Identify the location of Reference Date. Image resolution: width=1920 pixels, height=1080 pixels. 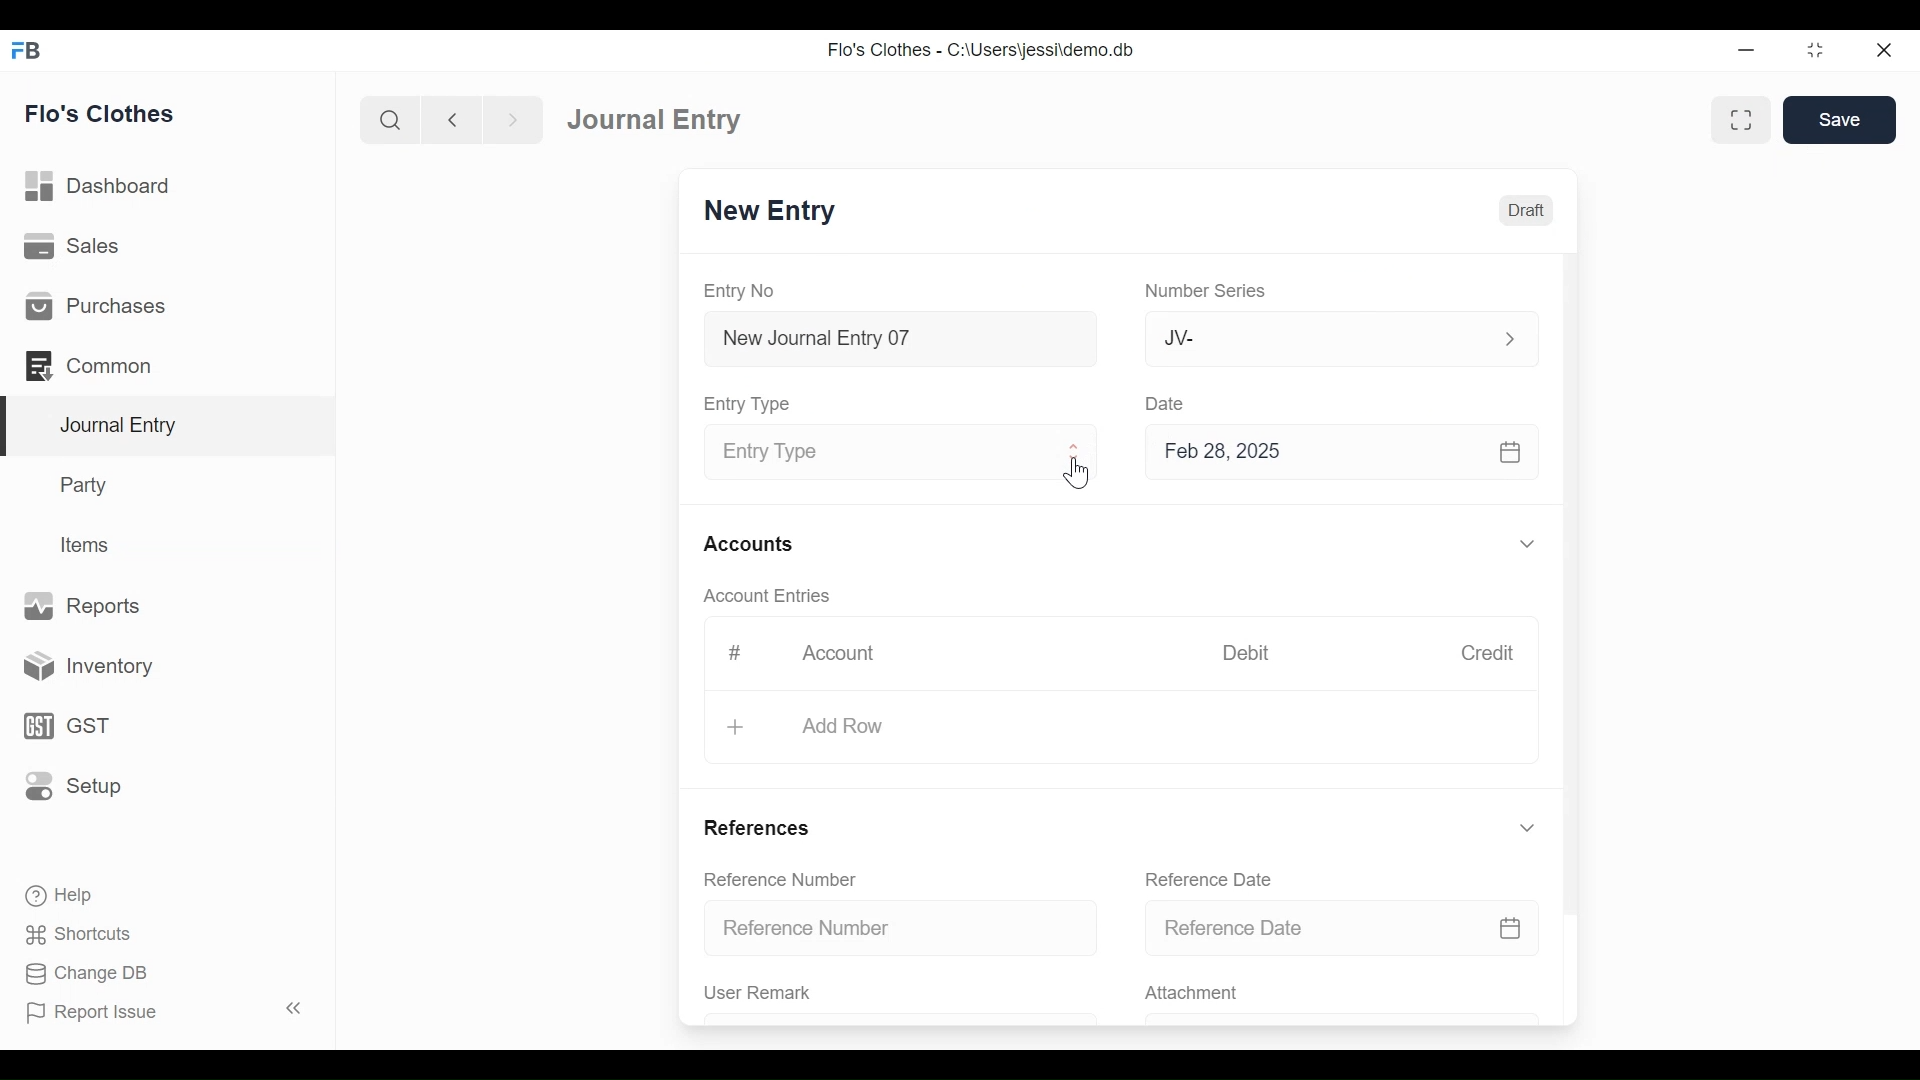
(1206, 879).